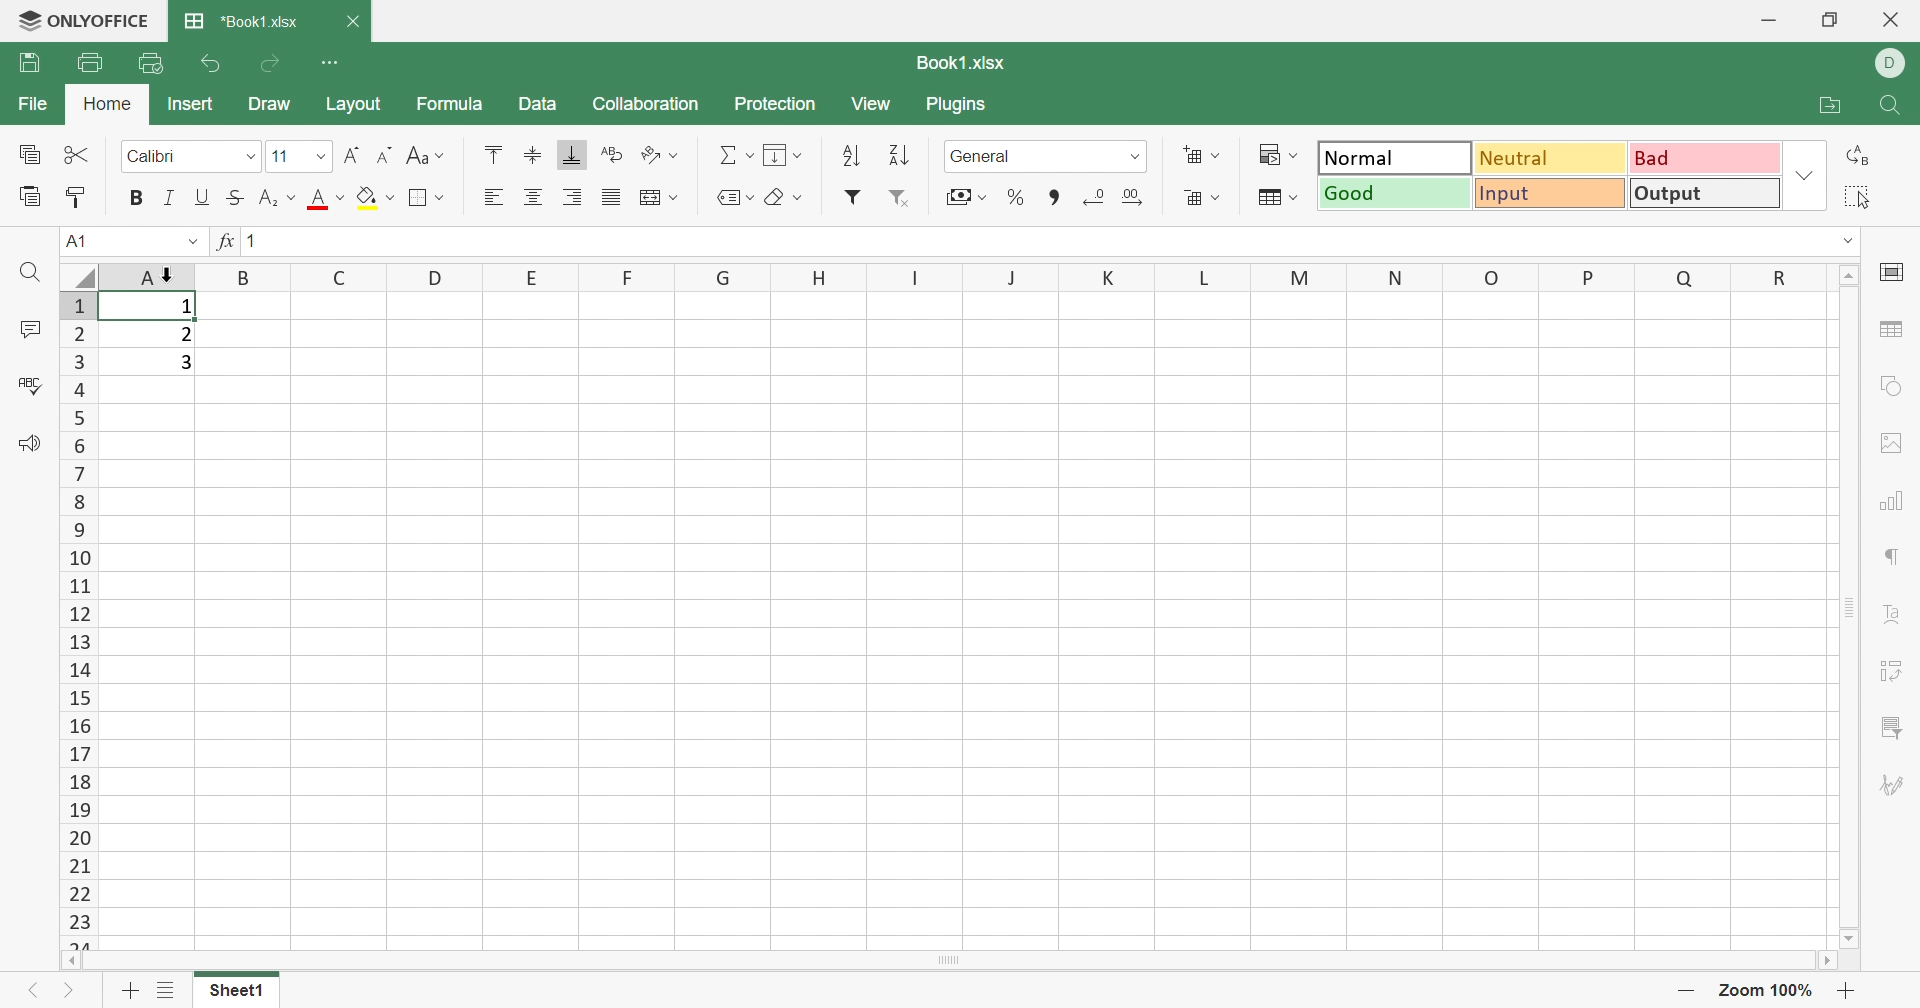  I want to click on Normal, so click(1396, 156).